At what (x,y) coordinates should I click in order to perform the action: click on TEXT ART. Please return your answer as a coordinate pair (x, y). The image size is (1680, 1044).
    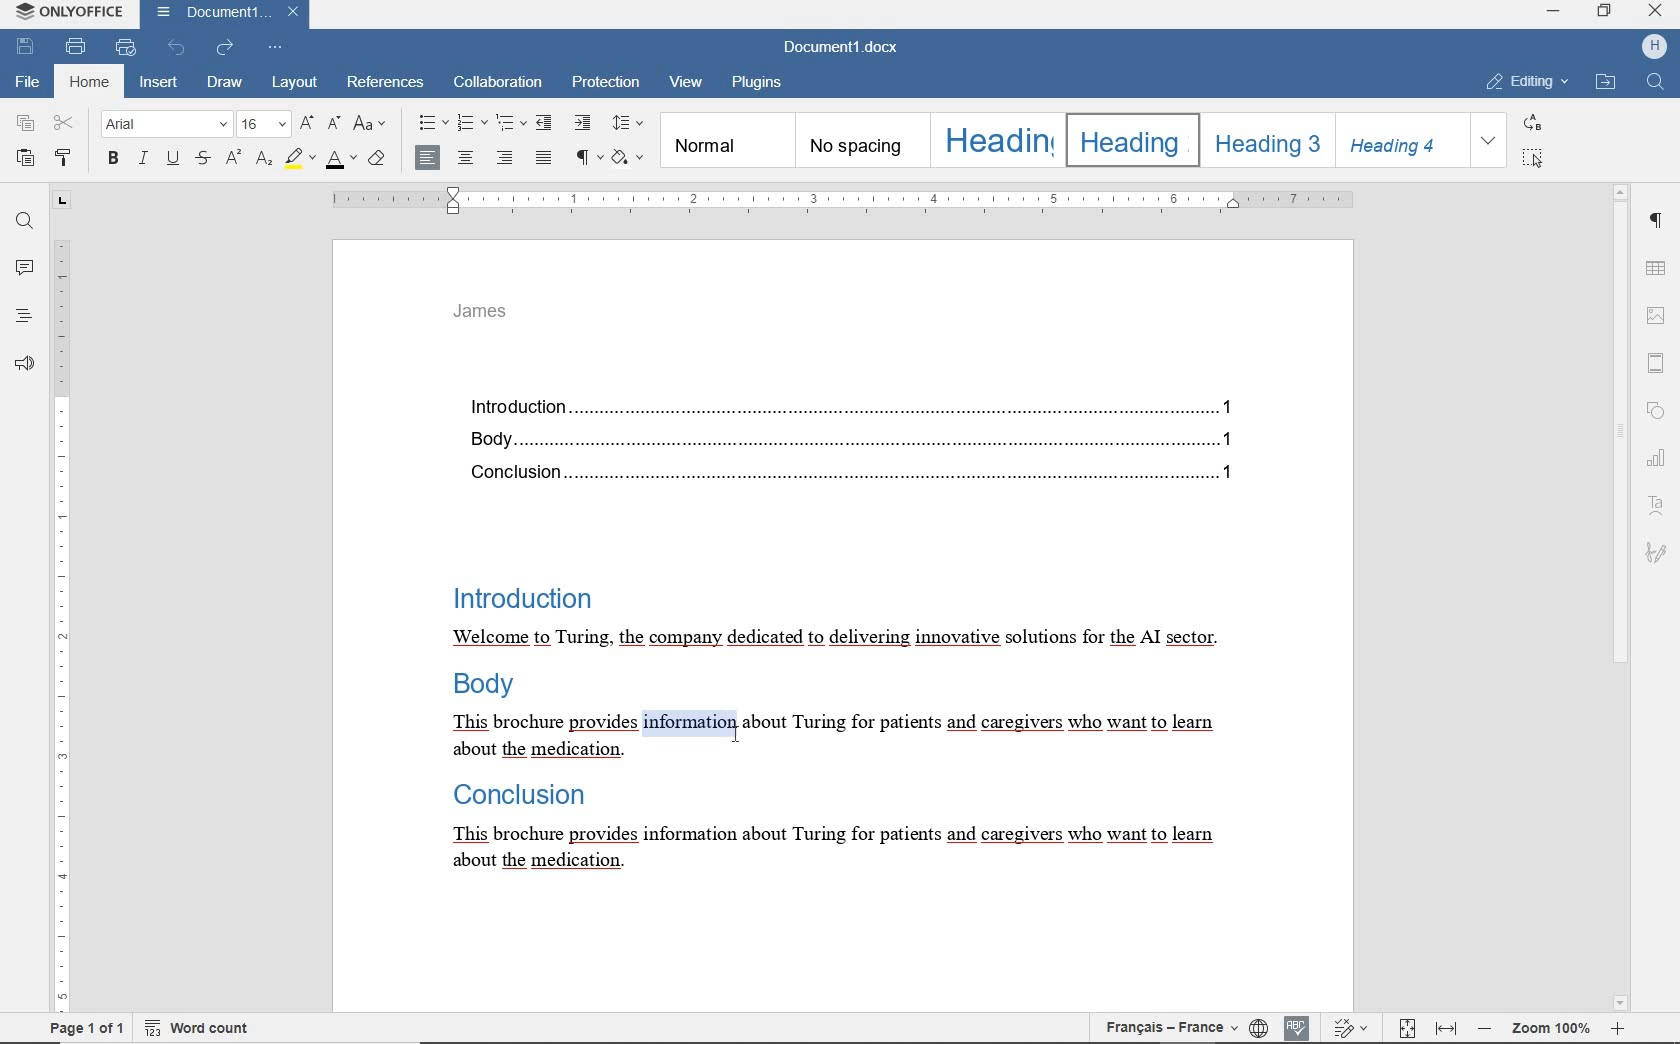
    Looking at the image, I should click on (1658, 504).